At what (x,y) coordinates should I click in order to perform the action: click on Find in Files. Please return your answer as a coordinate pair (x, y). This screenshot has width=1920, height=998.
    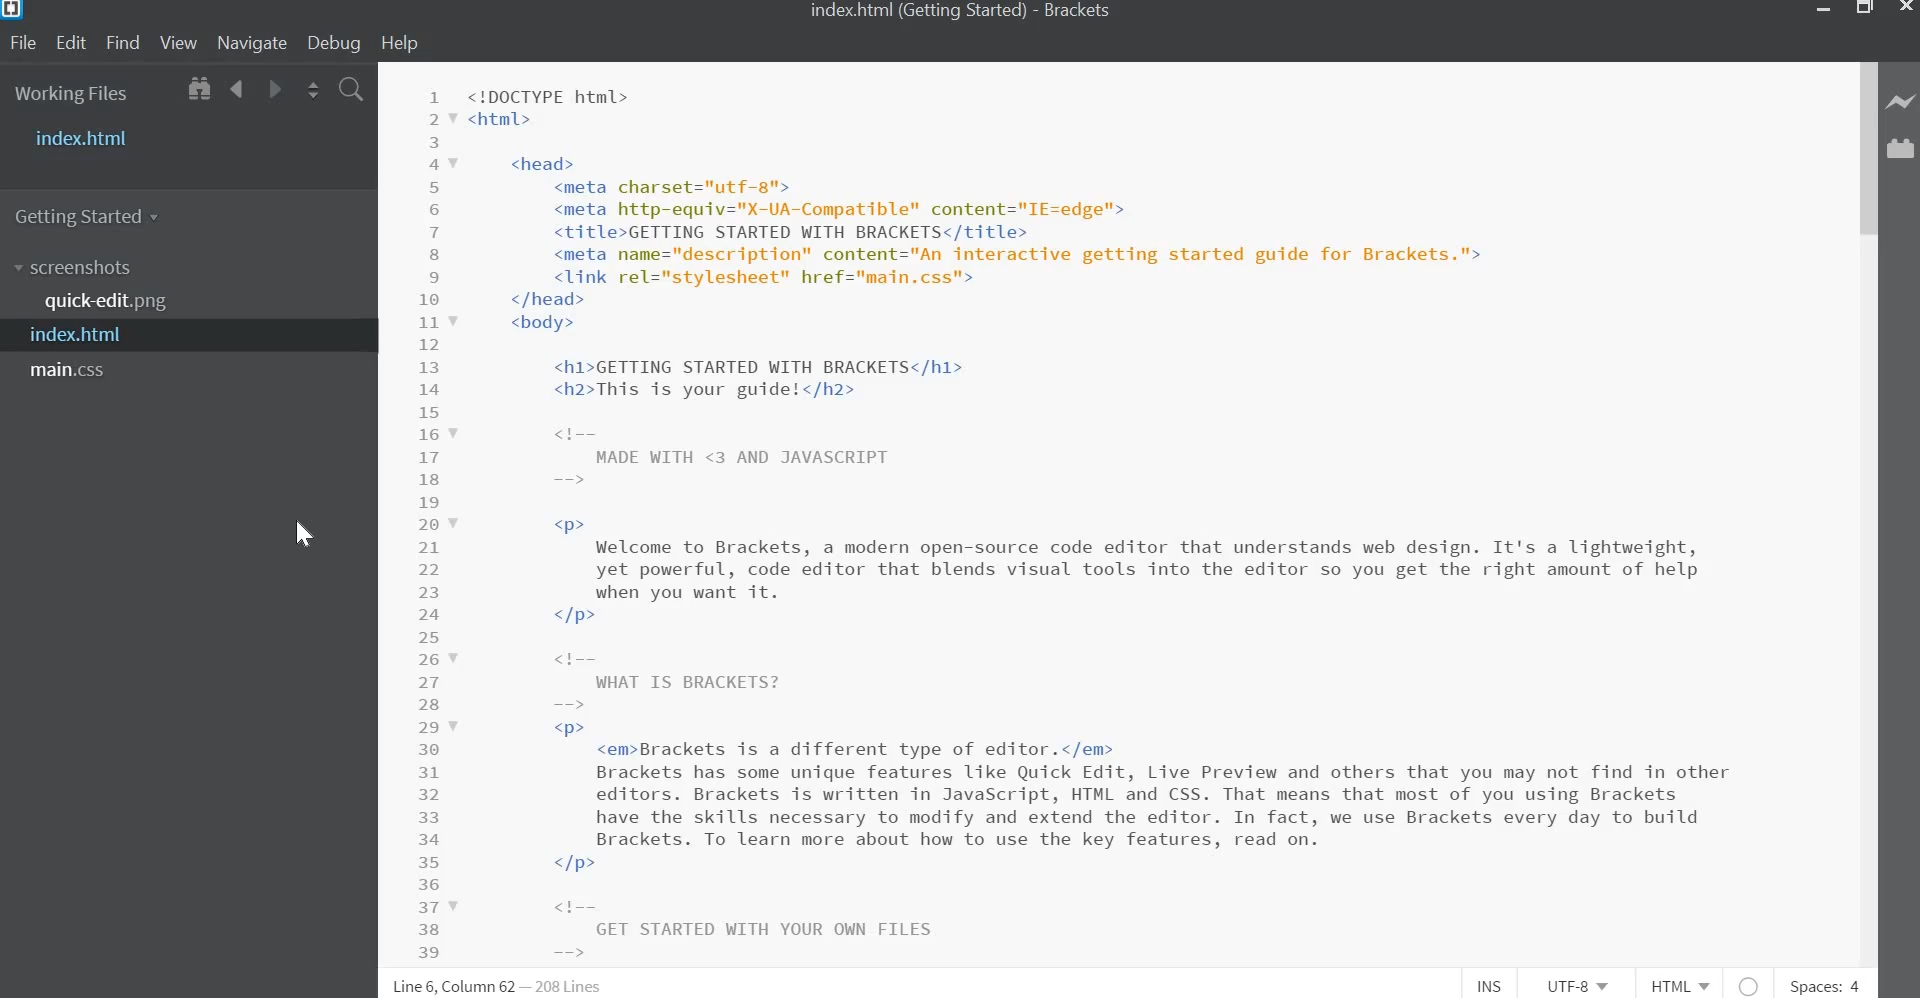
    Looking at the image, I should click on (351, 91).